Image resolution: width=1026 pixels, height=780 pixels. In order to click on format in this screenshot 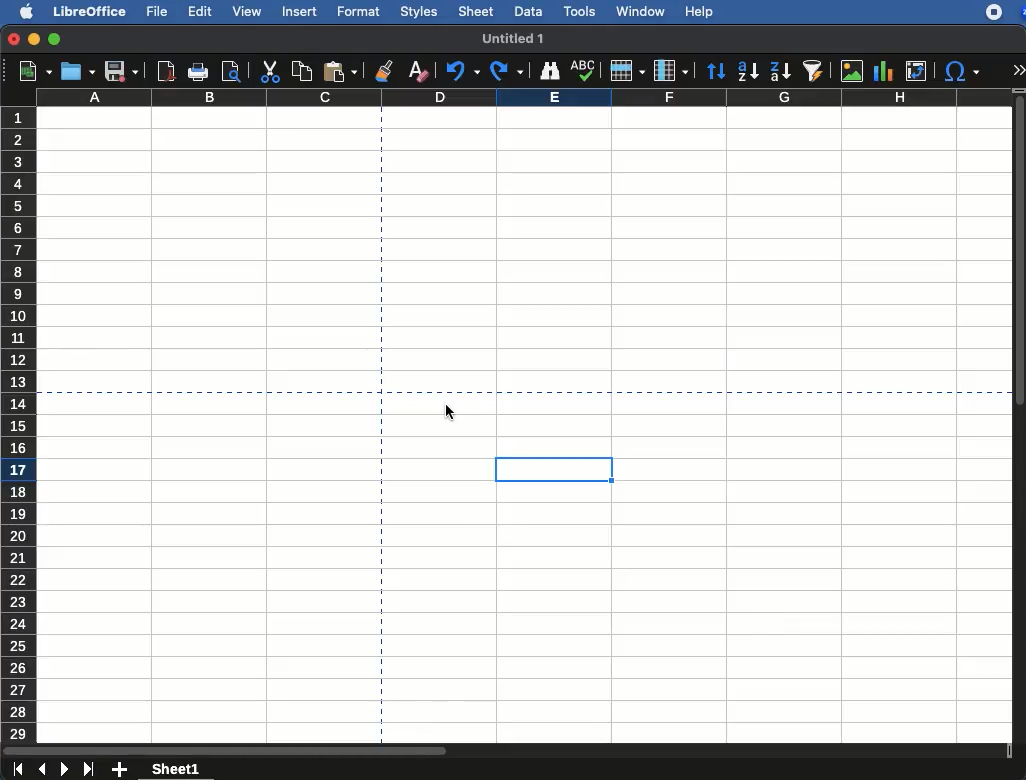, I will do `click(358, 10)`.